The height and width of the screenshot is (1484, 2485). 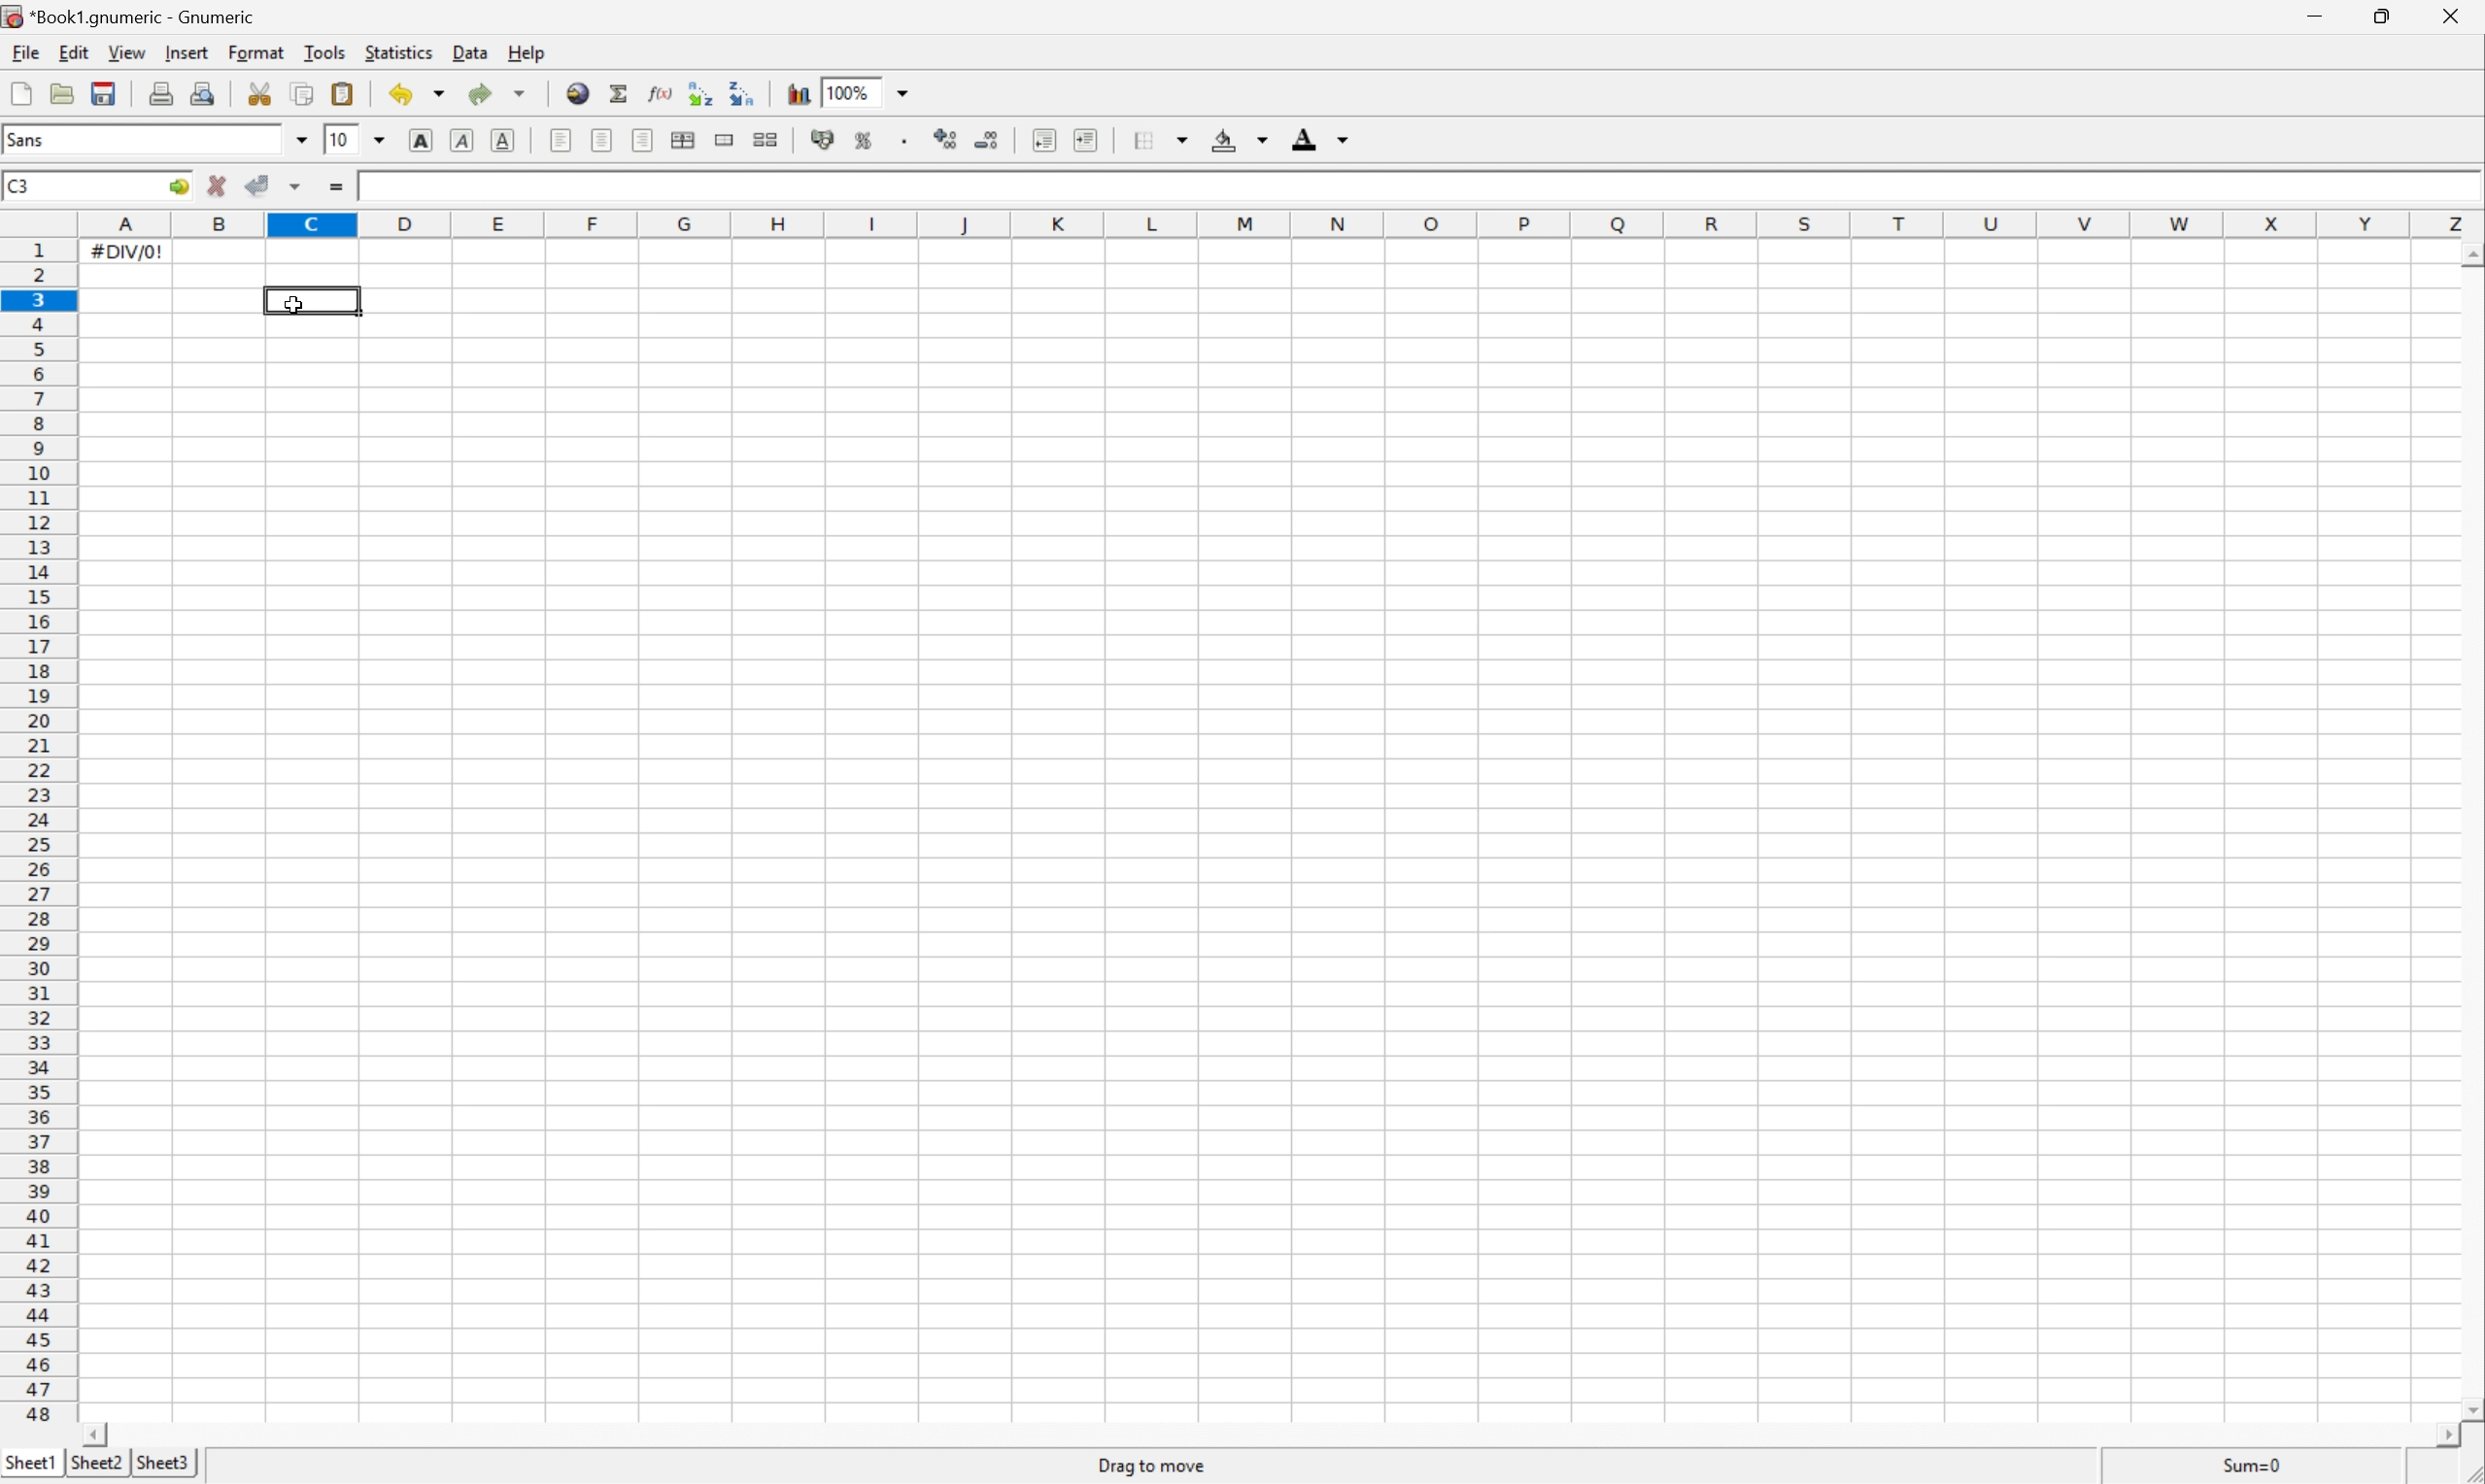 What do you see at coordinates (769, 140) in the screenshot?
I see `split merged ranges of cells` at bounding box center [769, 140].